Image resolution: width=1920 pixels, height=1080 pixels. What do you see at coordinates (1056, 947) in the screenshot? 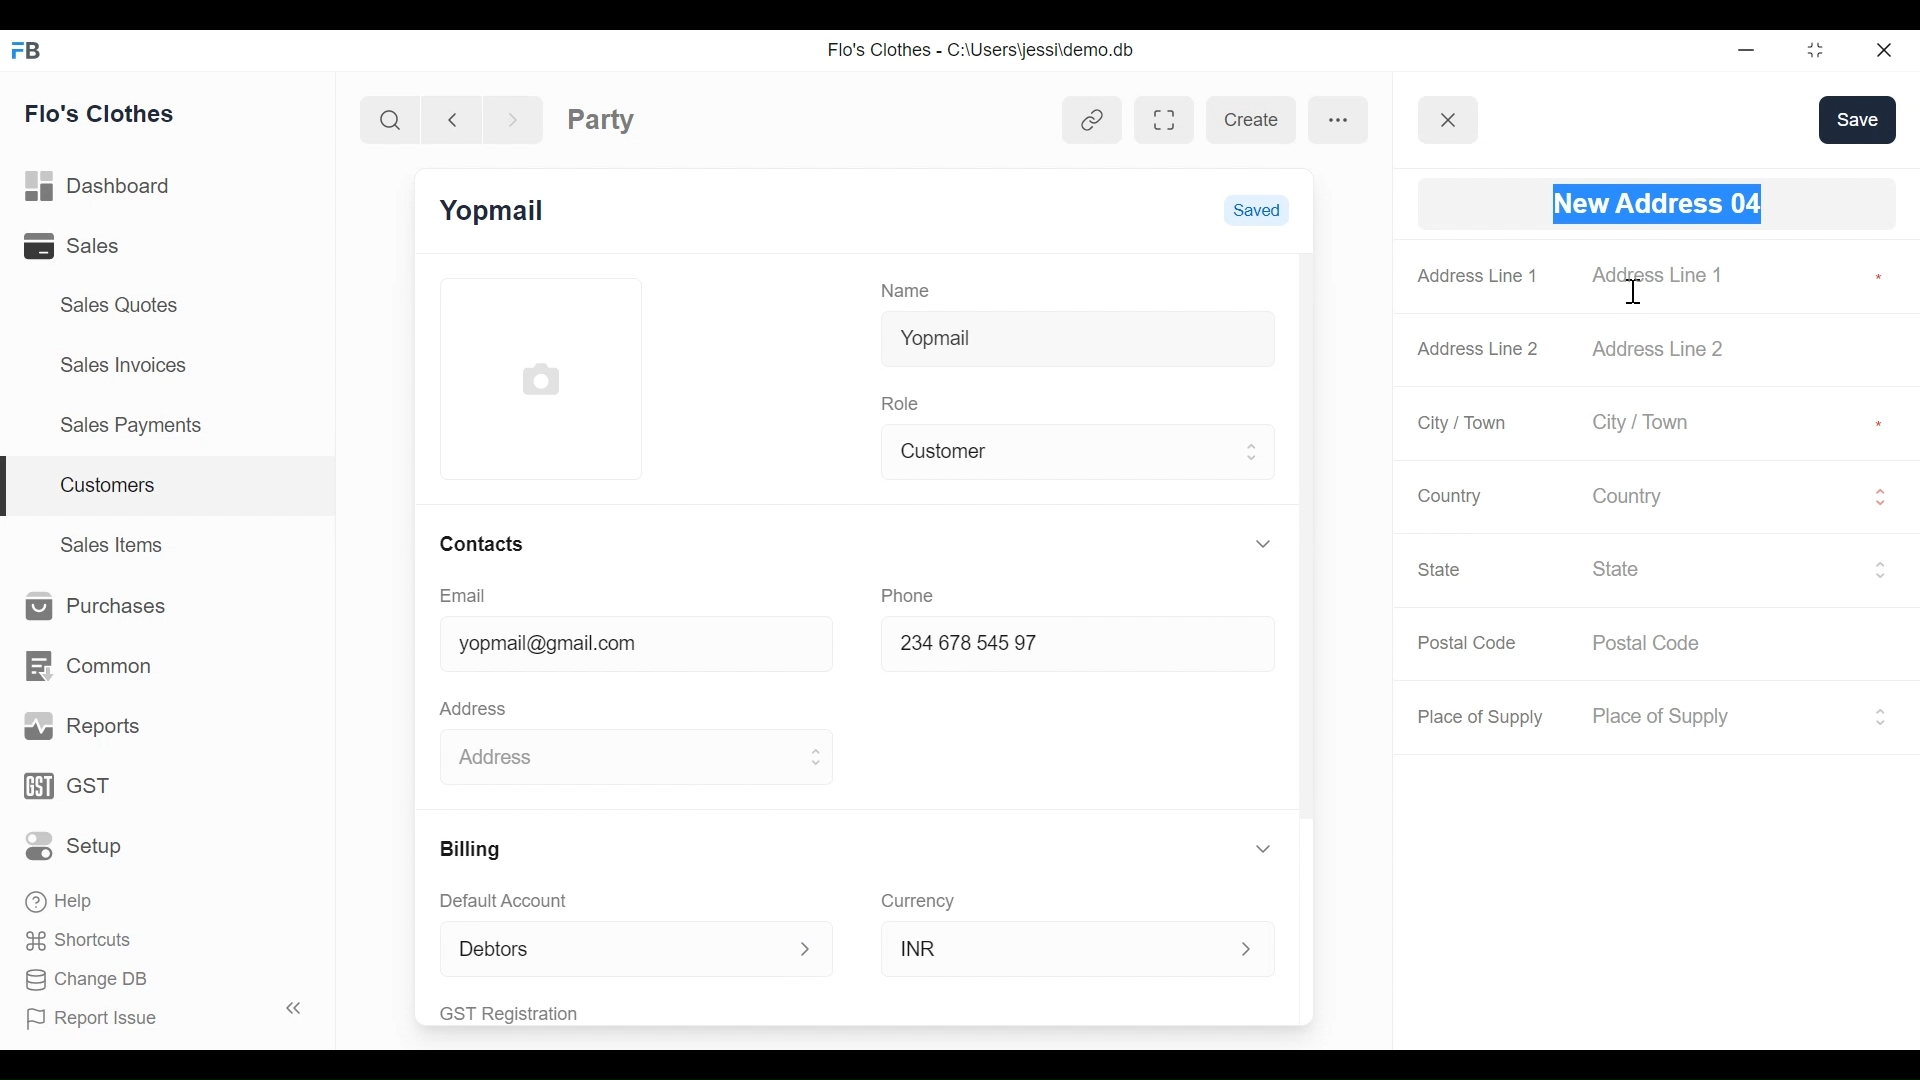
I see `INR` at bounding box center [1056, 947].